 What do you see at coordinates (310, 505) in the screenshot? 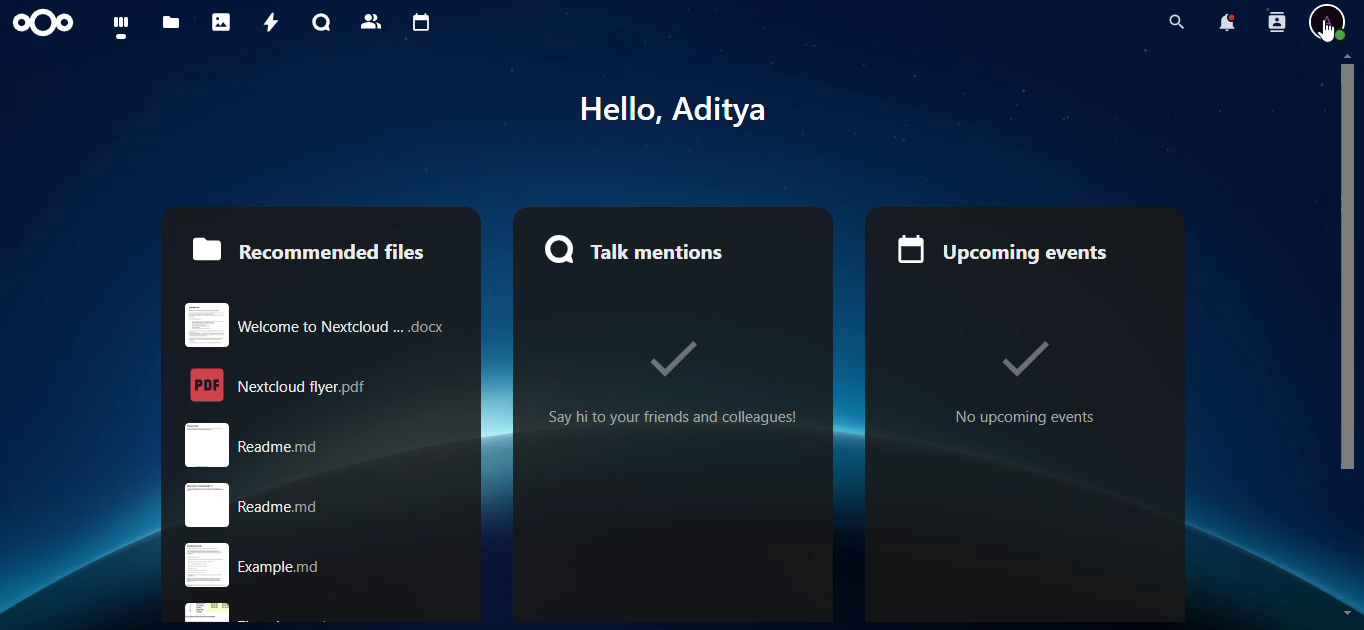
I see `readme rnd` at bounding box center [310, 505].